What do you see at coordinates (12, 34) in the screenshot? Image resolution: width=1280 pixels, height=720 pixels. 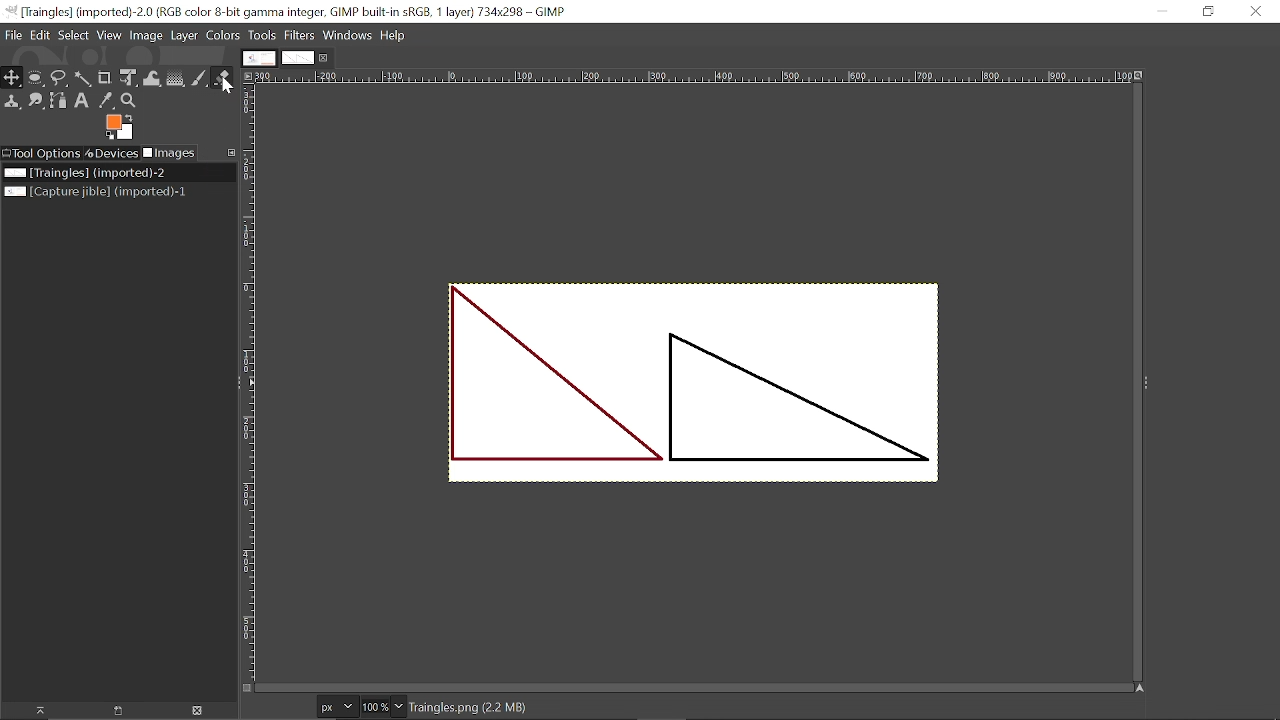 I see `File` at bounding box center [12, 34].